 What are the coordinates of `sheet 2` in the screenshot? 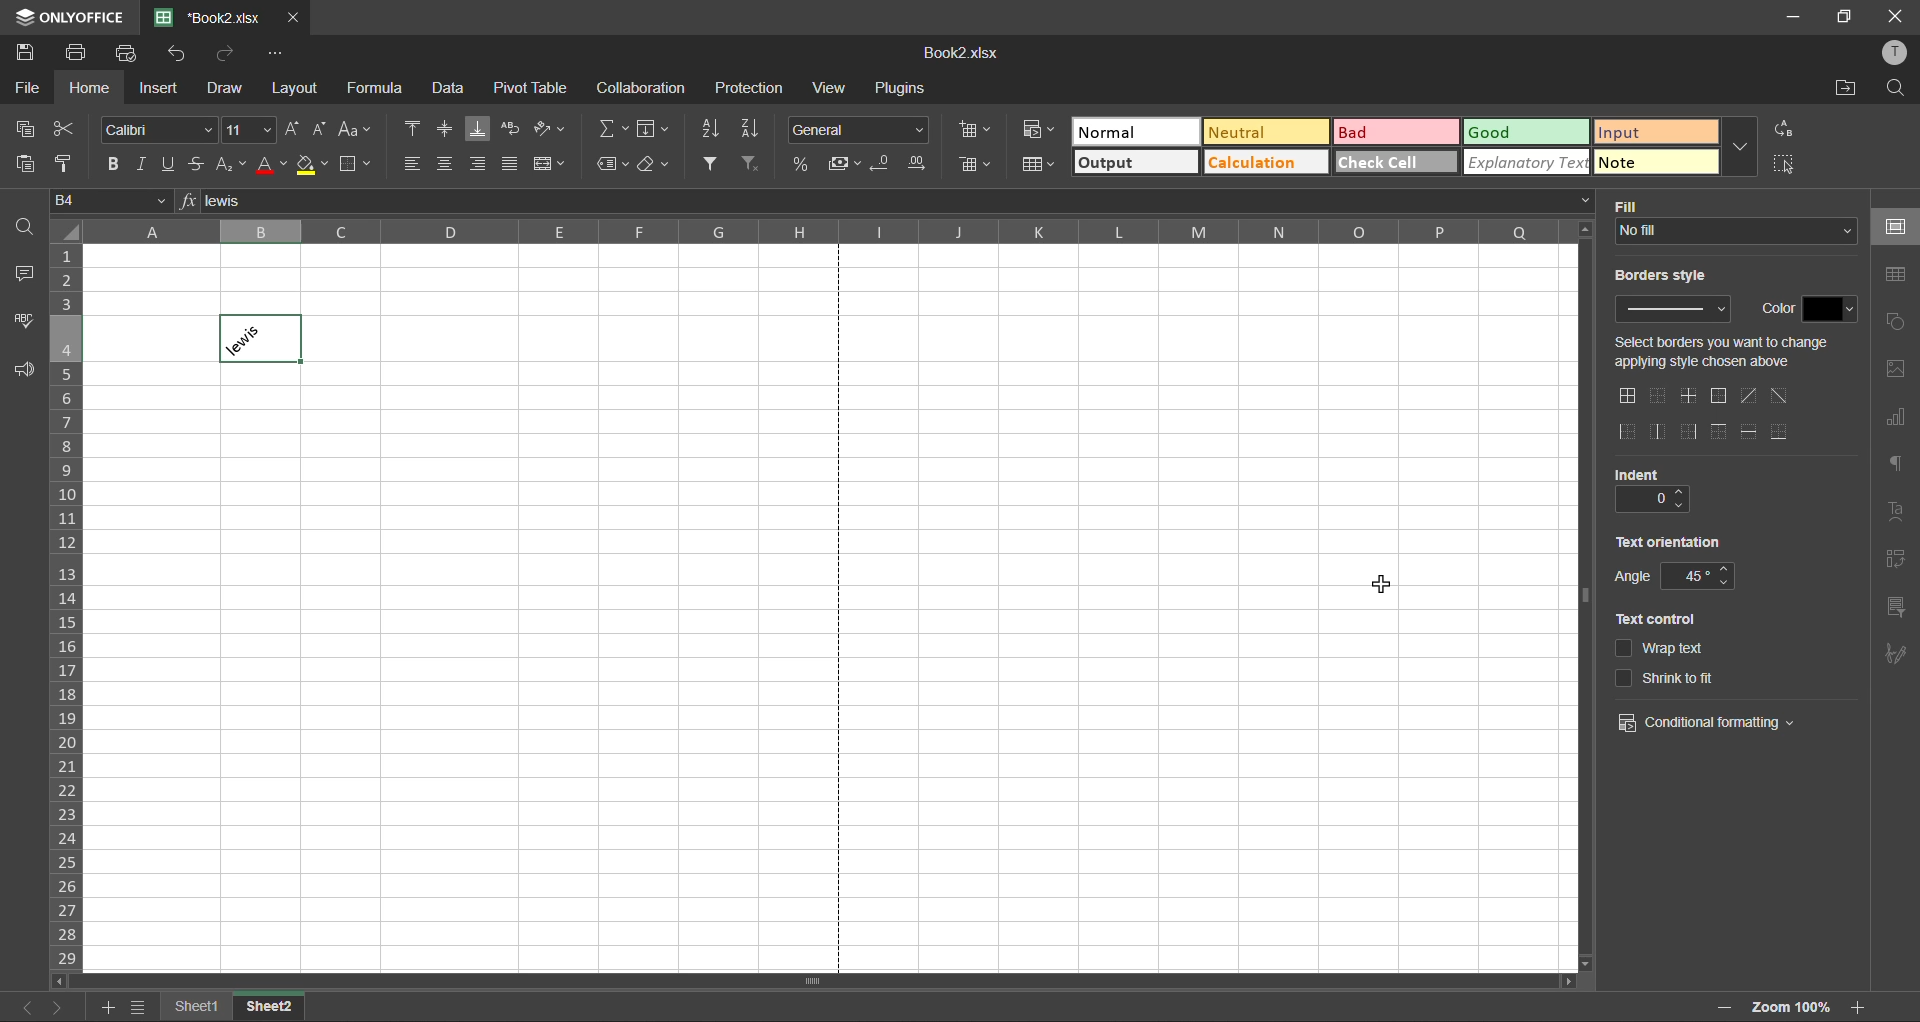 It's located at (268, 1005).